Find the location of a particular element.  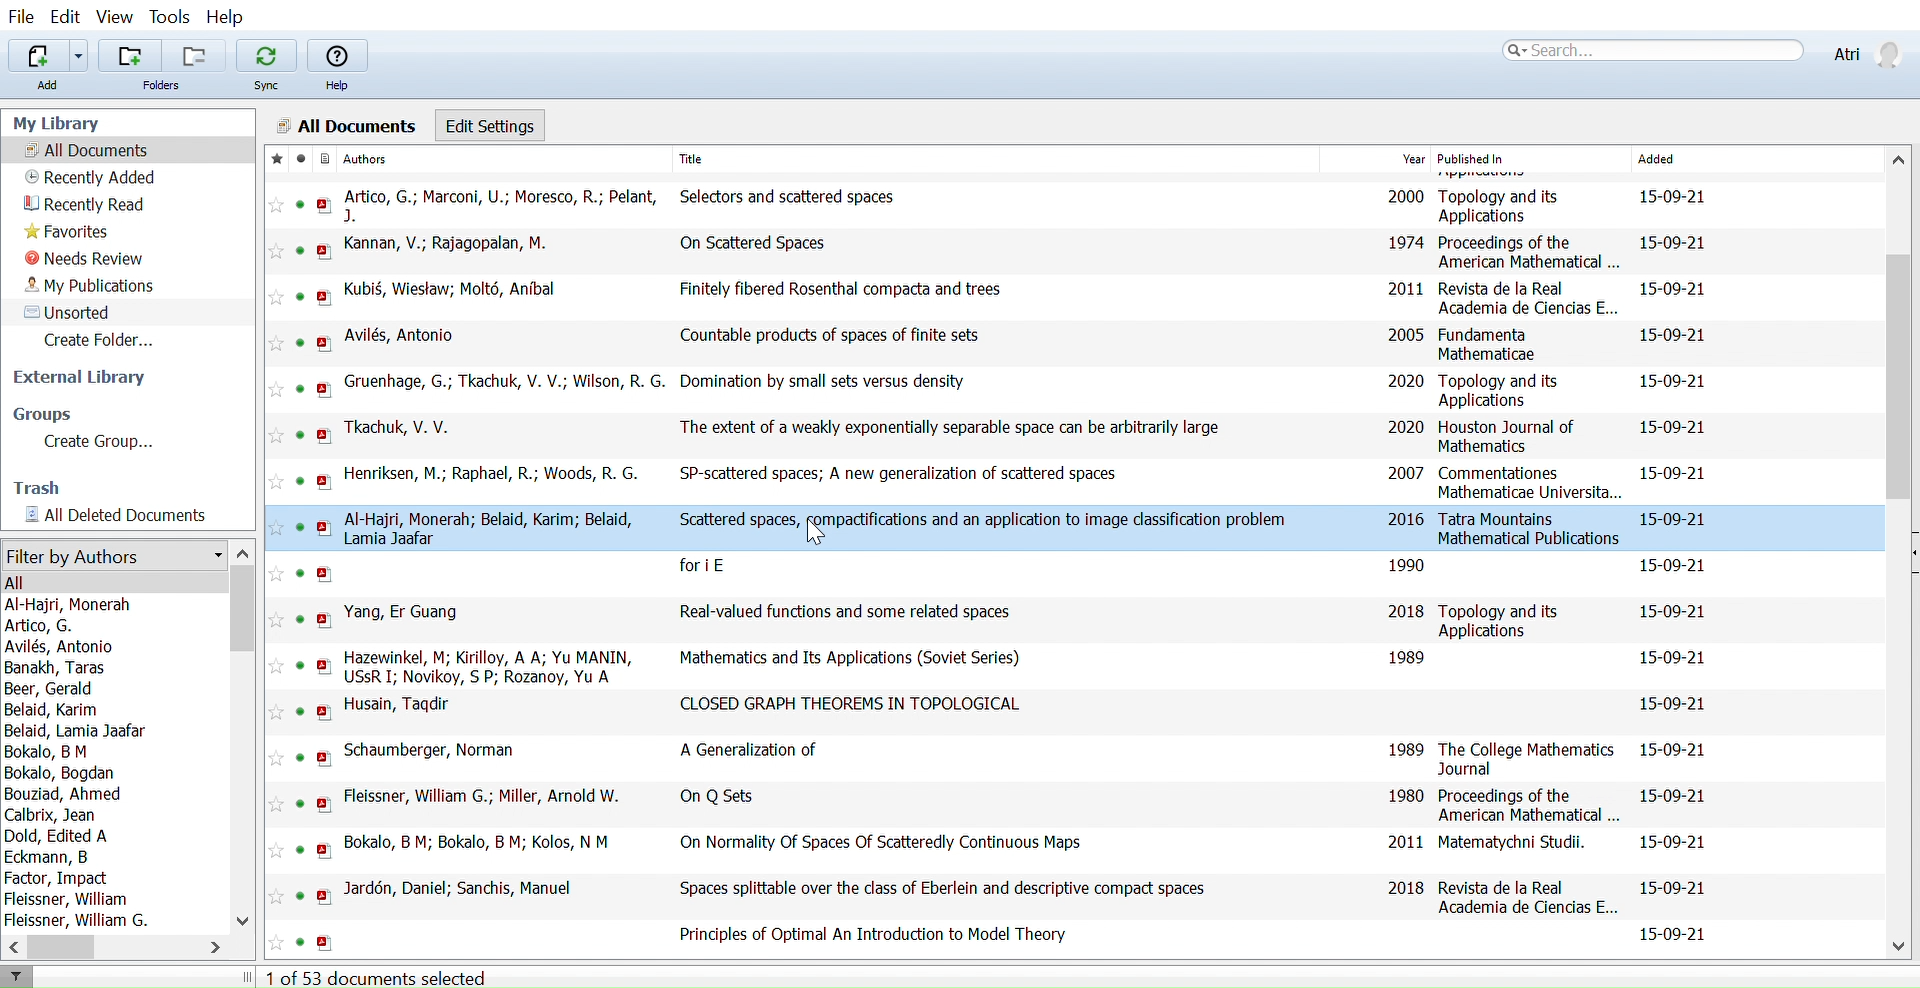

Edit is located at coordinates (64, 16).